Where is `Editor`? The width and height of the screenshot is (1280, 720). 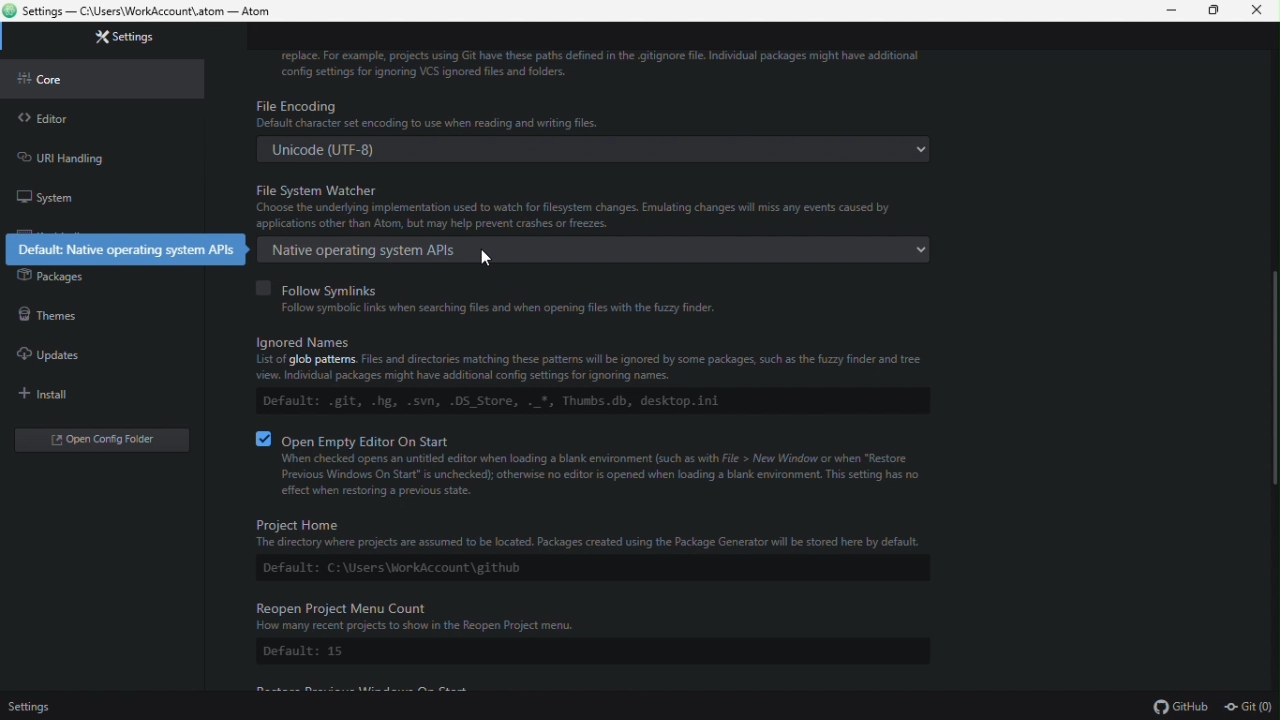
Editor is located at coordinates (42, 119).